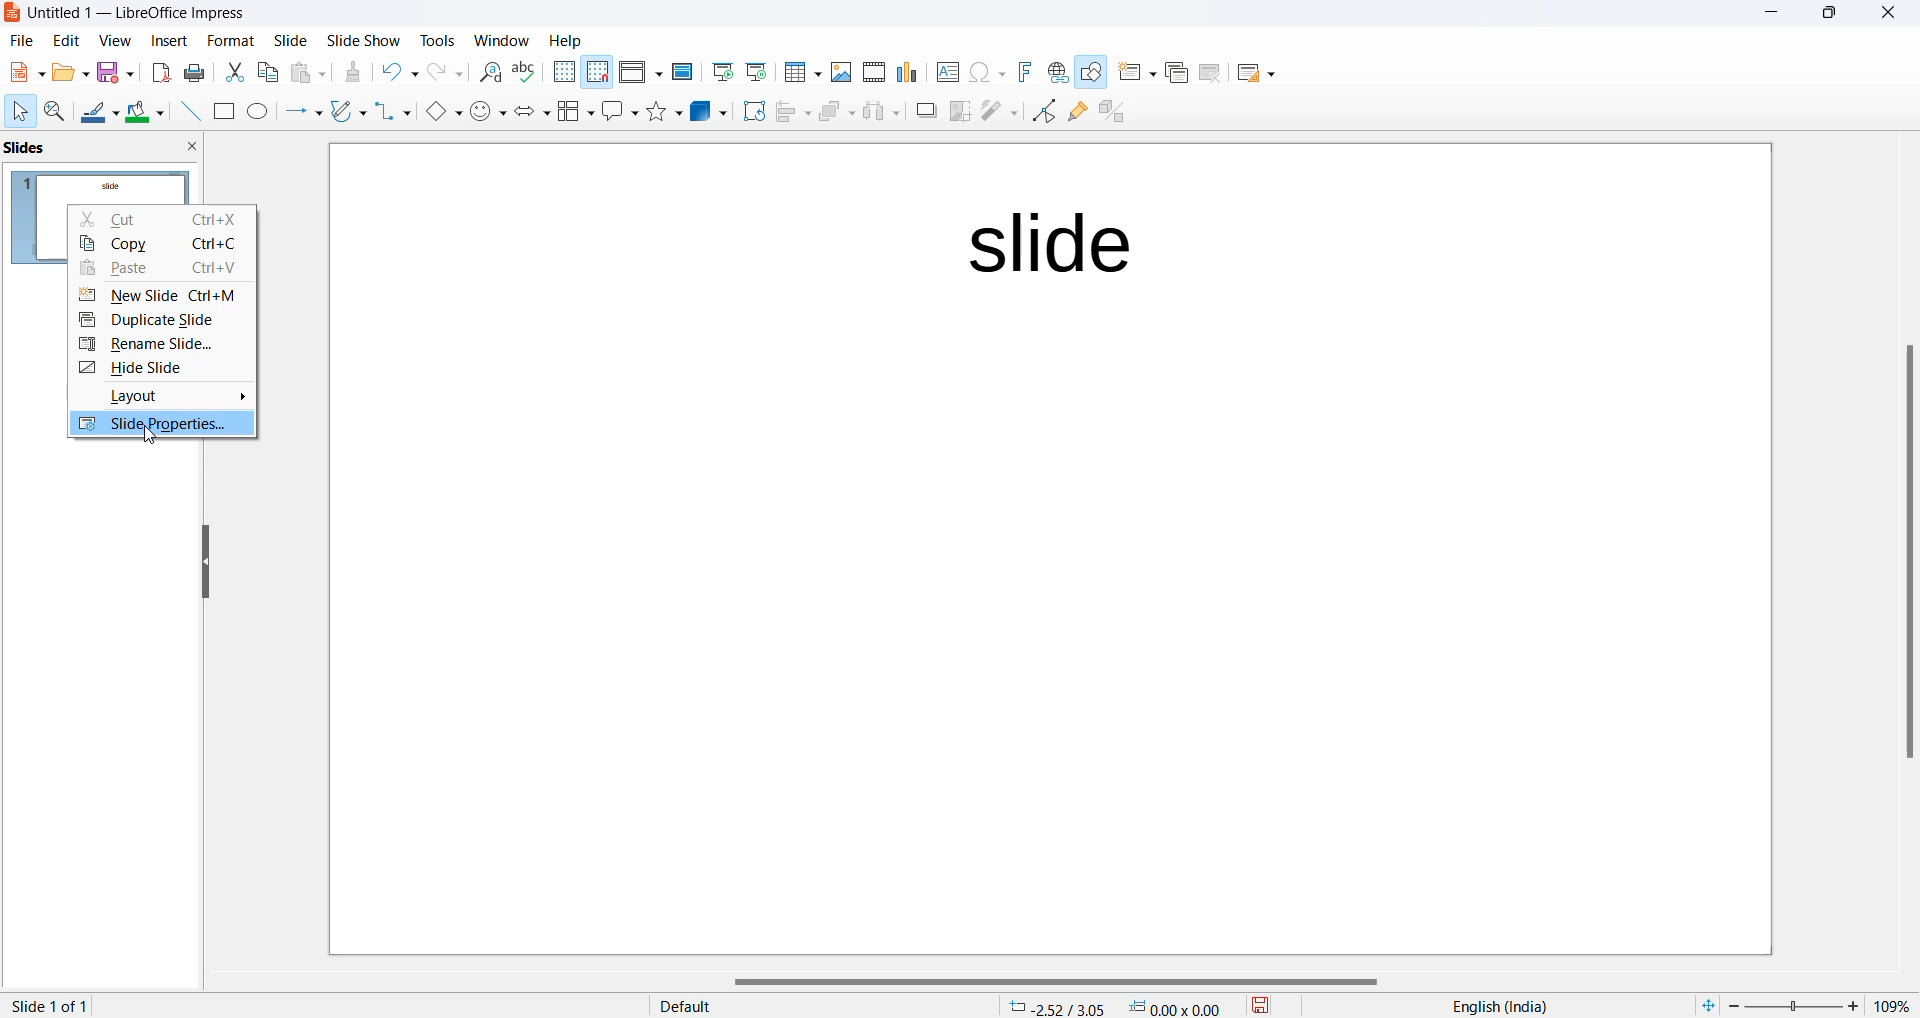 The height and width of the screenshot is (1018, 1920). I want to click on insert image, so click(842, 71).